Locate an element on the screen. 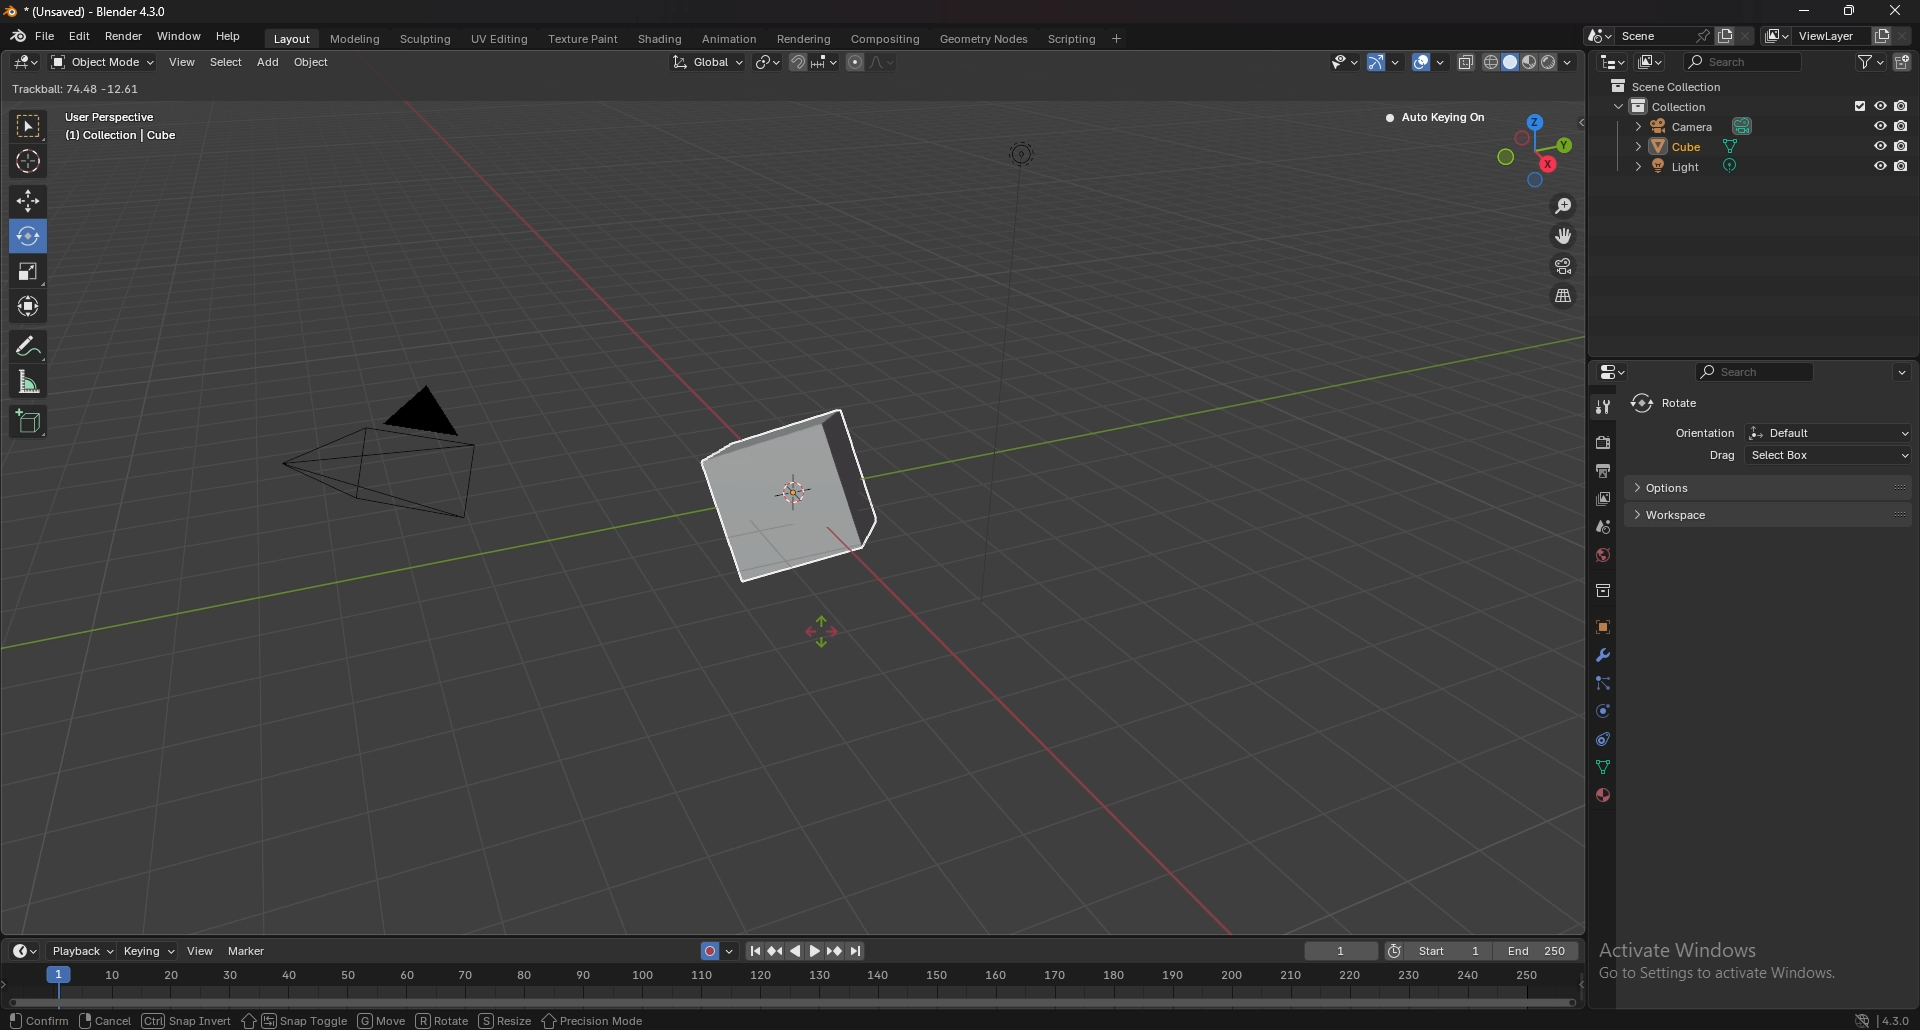  cursor is located at coordinates (825, 635).